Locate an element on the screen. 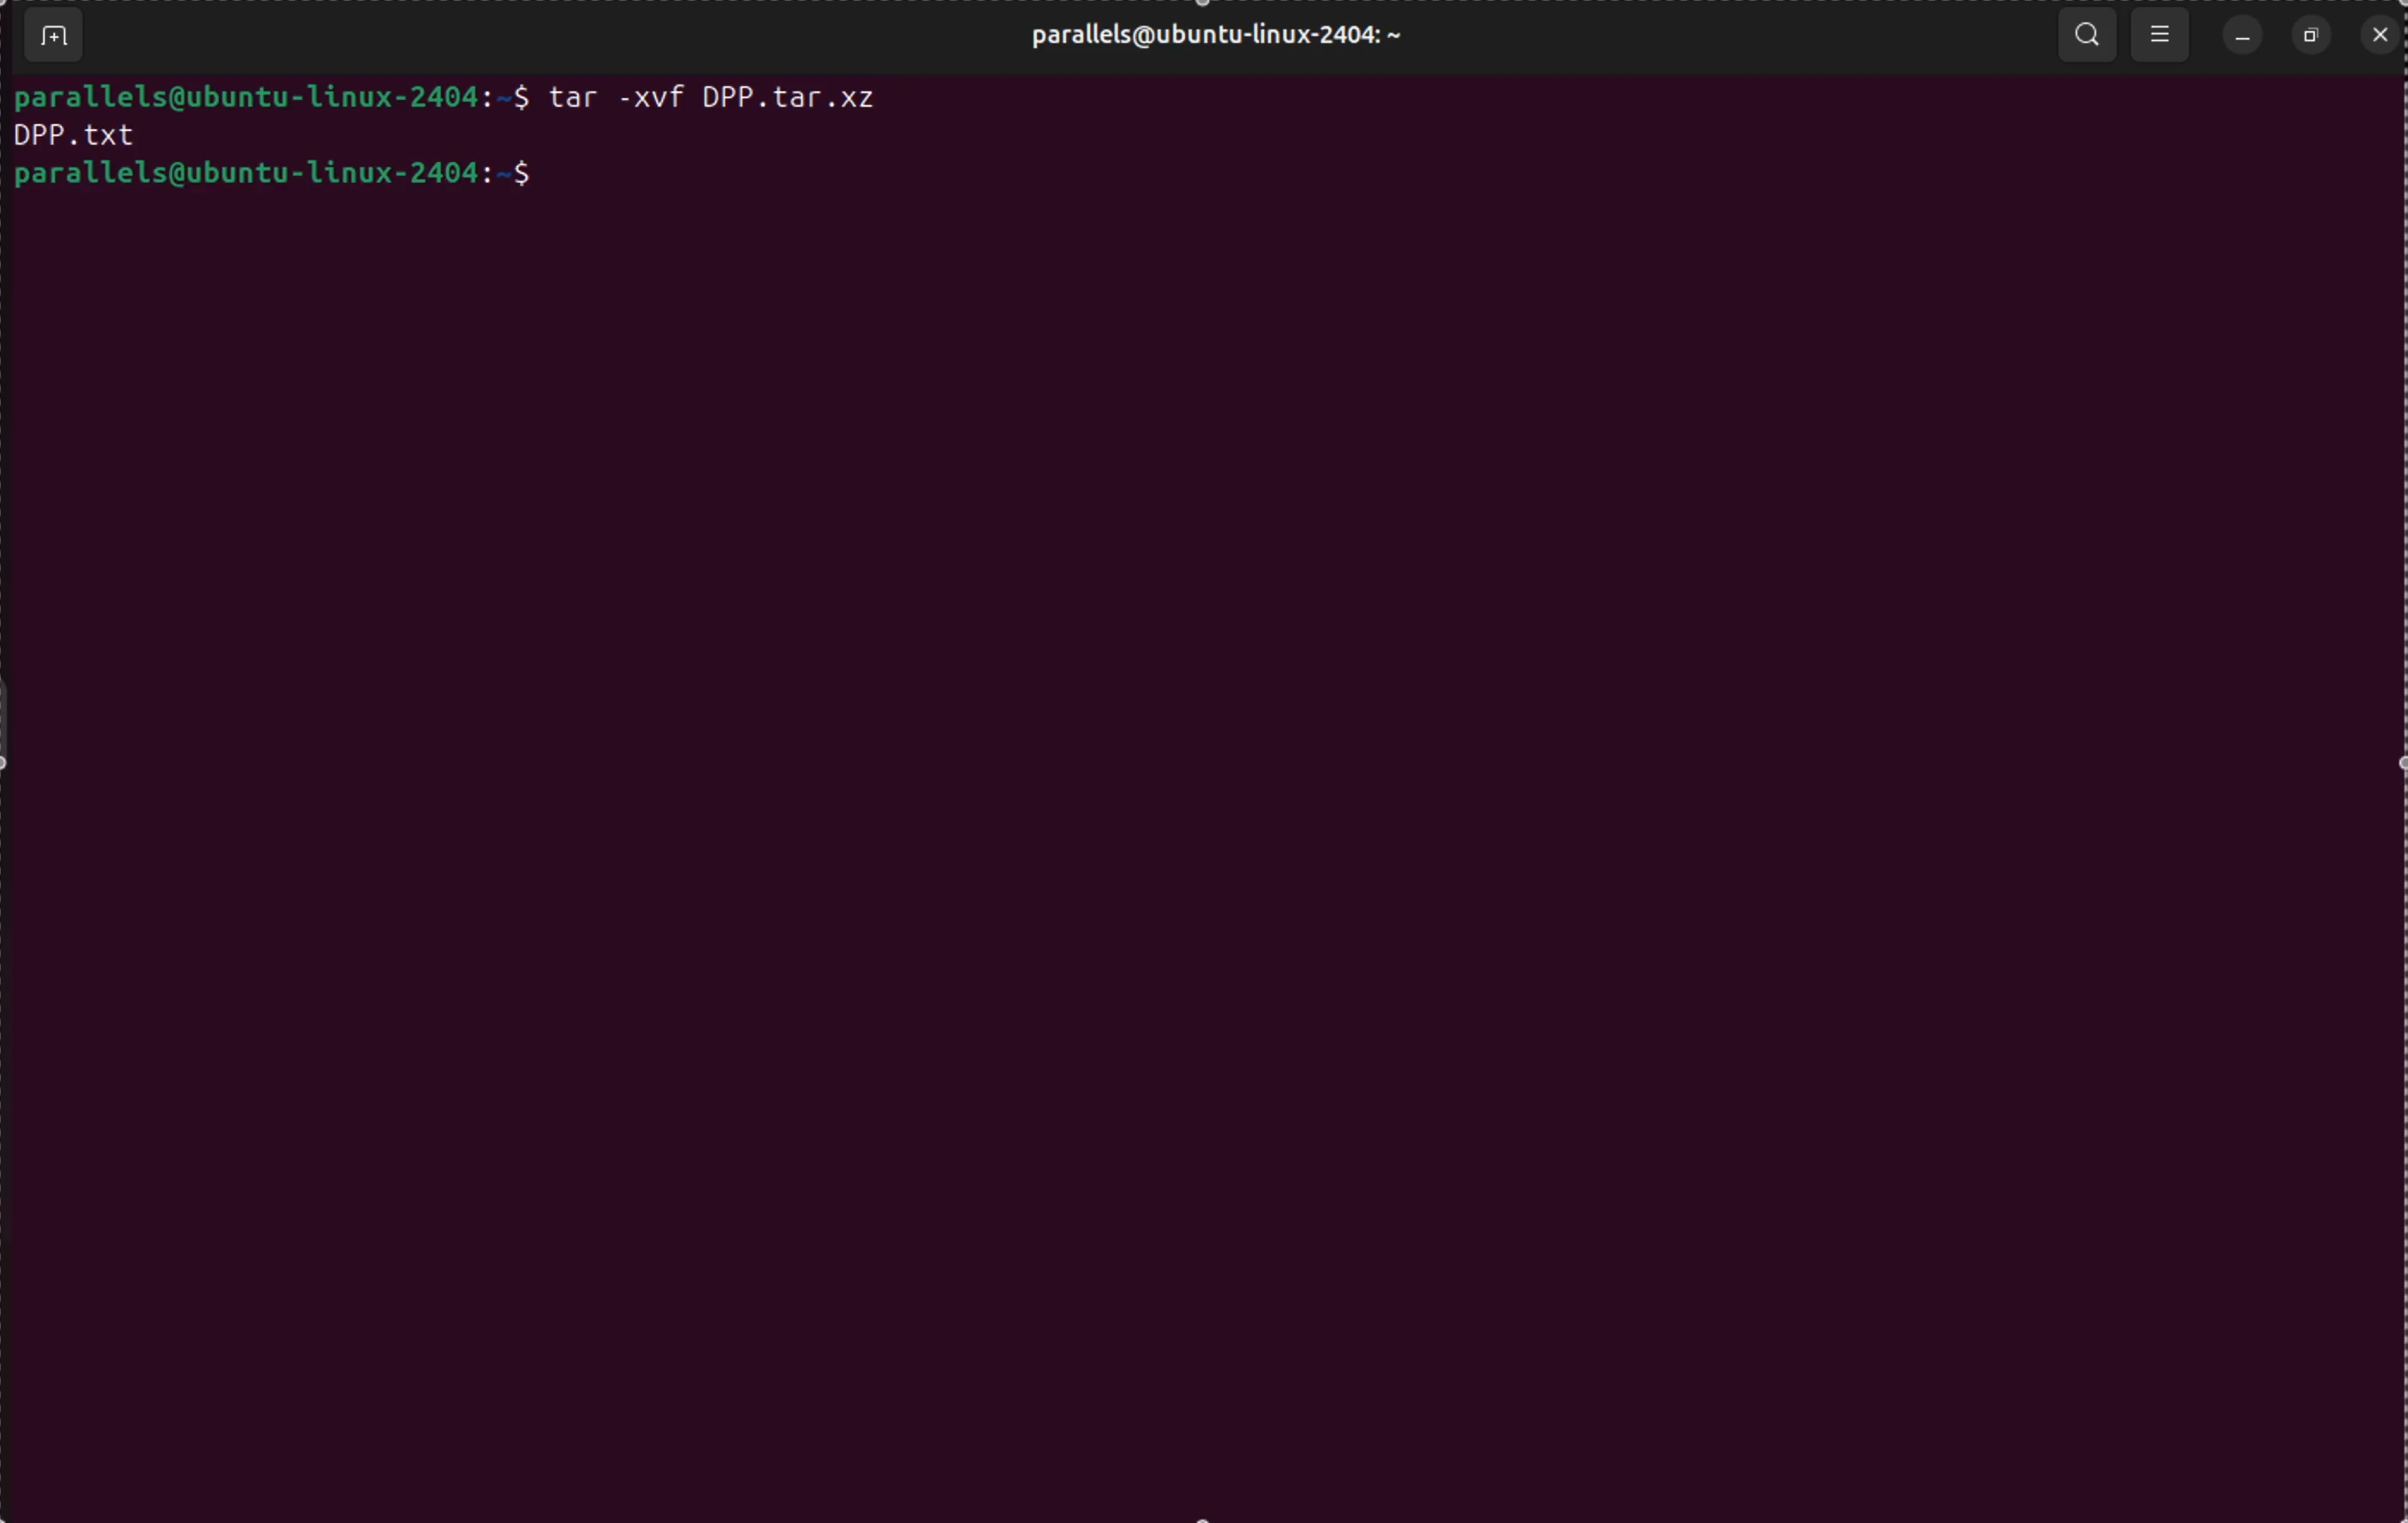  prompt bar is located at coordinates (273, 92).